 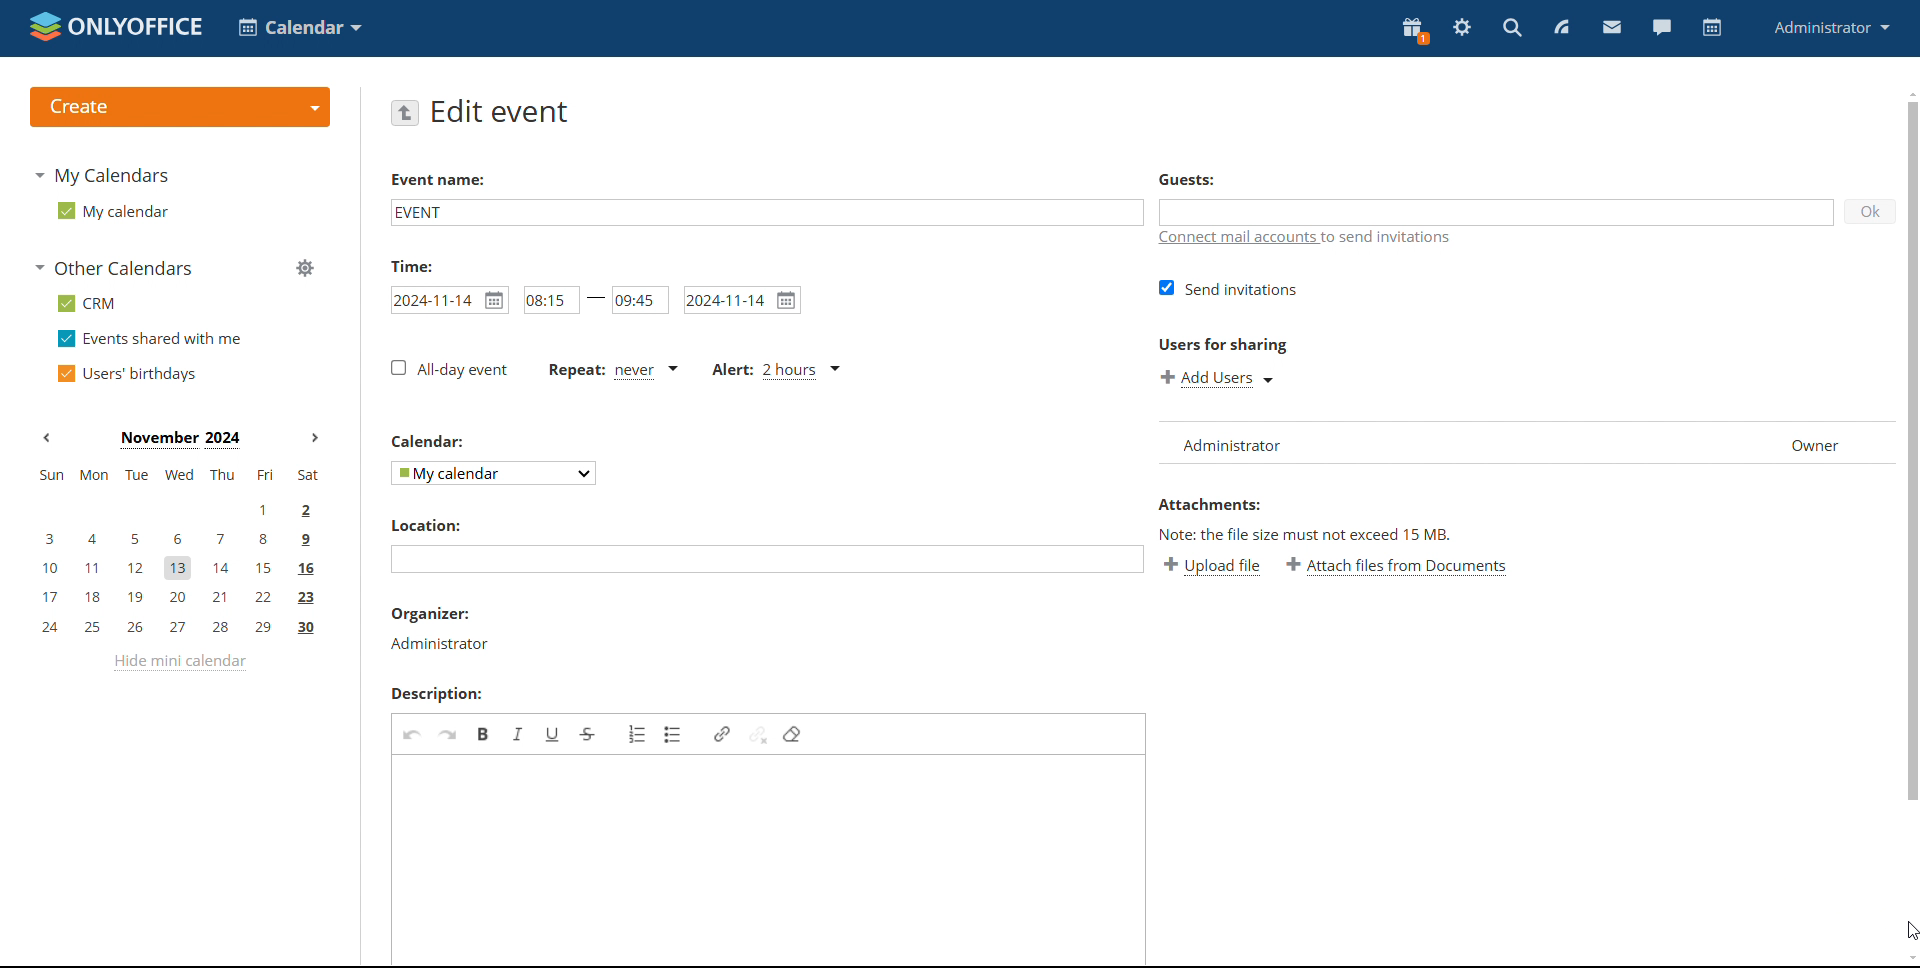 I want to click on organizer, so click(x=441, y=644).